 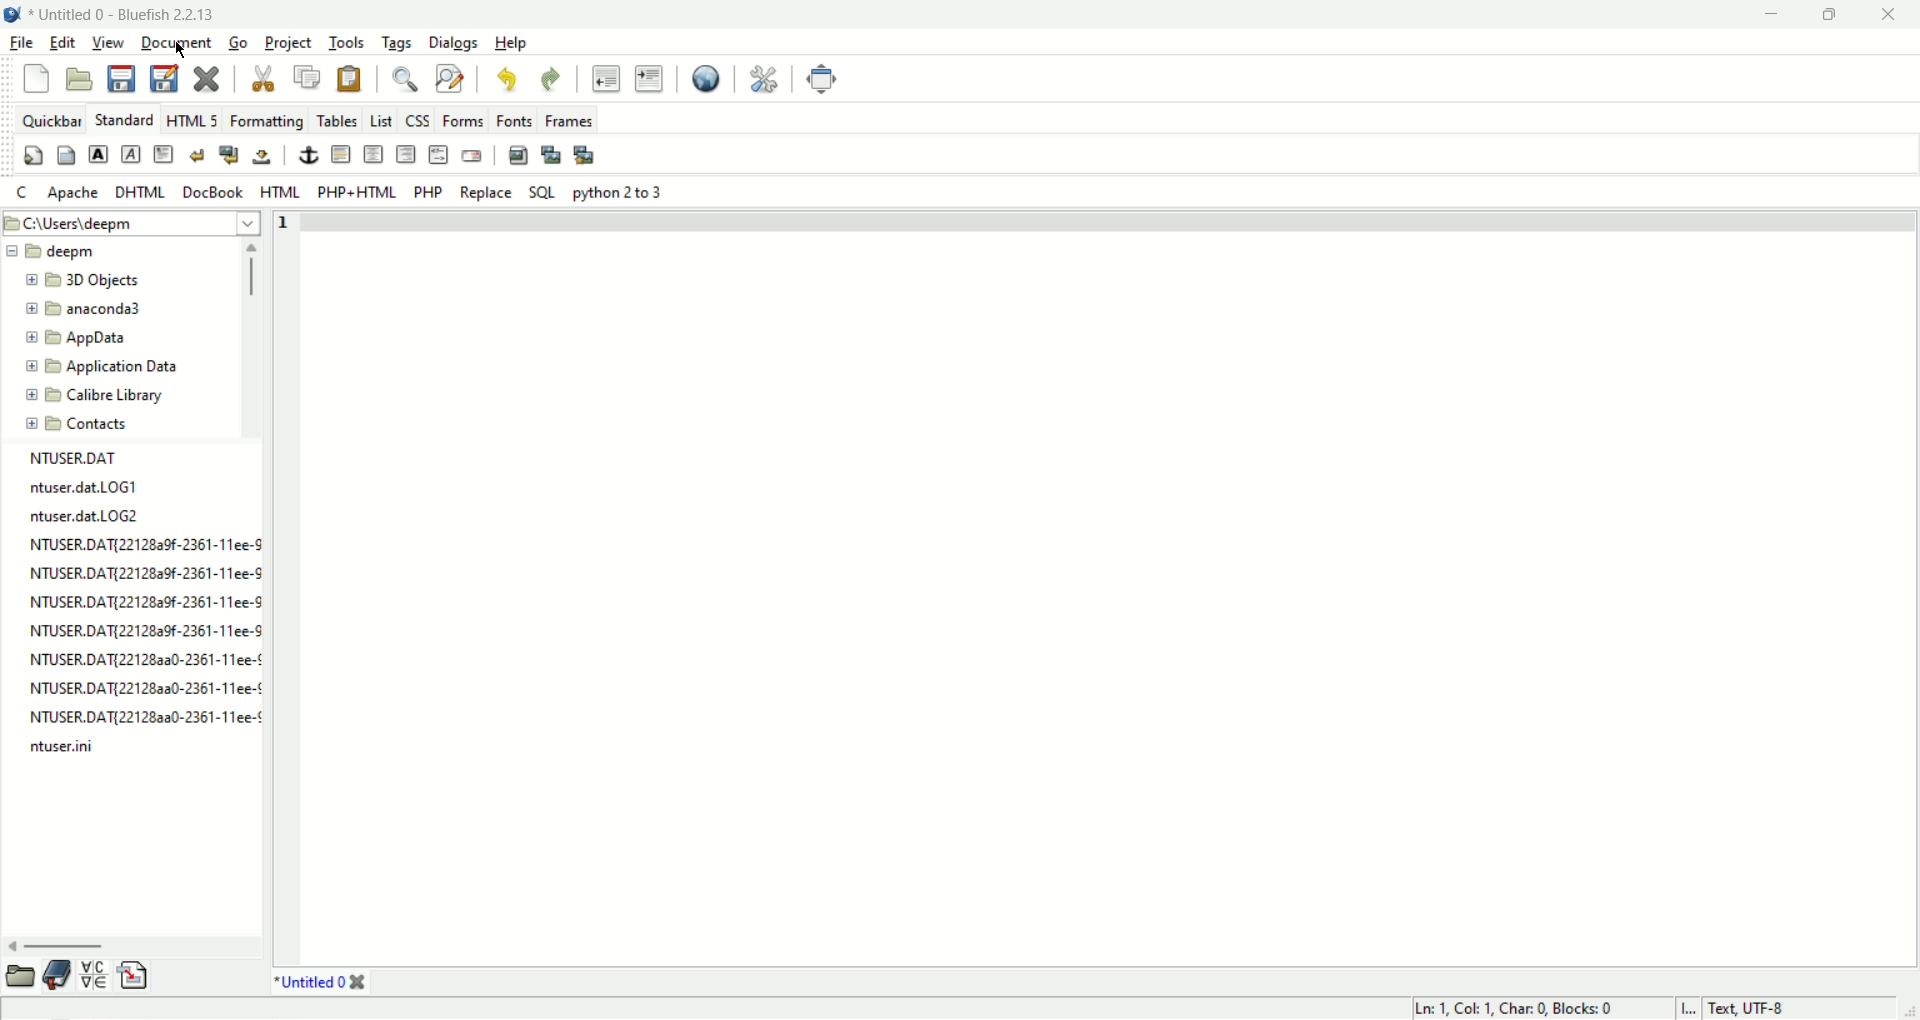 What do you see at coordinates (253, 340) in the screenshot?
I see `scroll bar` at bounding box center [253, 340].